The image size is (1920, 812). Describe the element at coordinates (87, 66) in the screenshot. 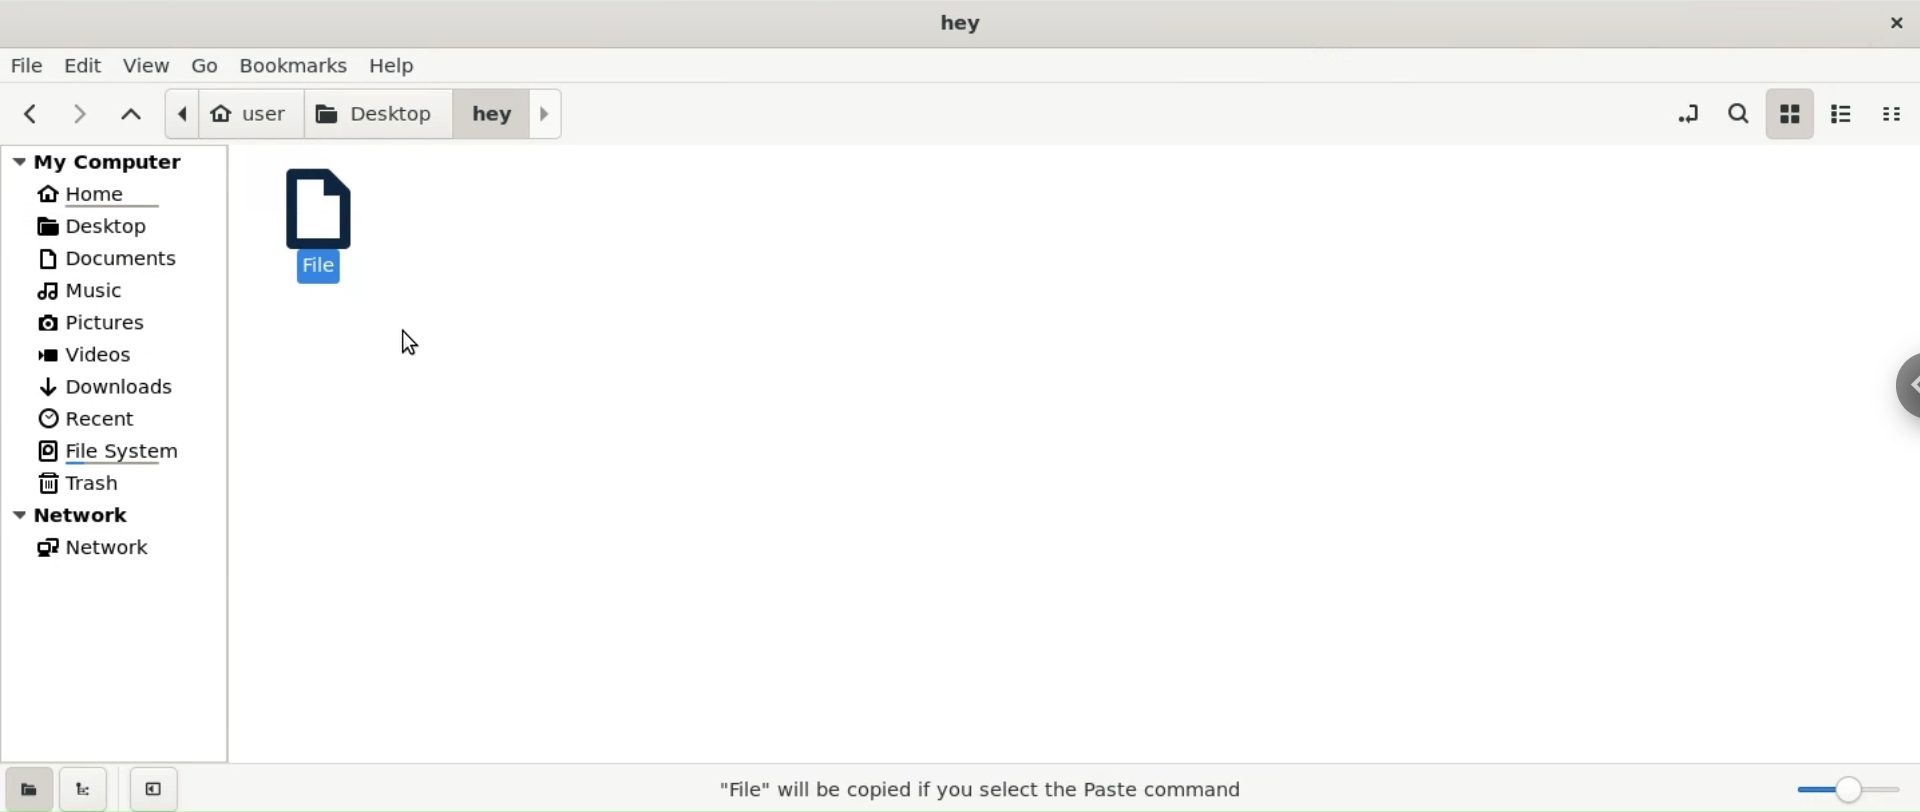

I see `edit` at that location.